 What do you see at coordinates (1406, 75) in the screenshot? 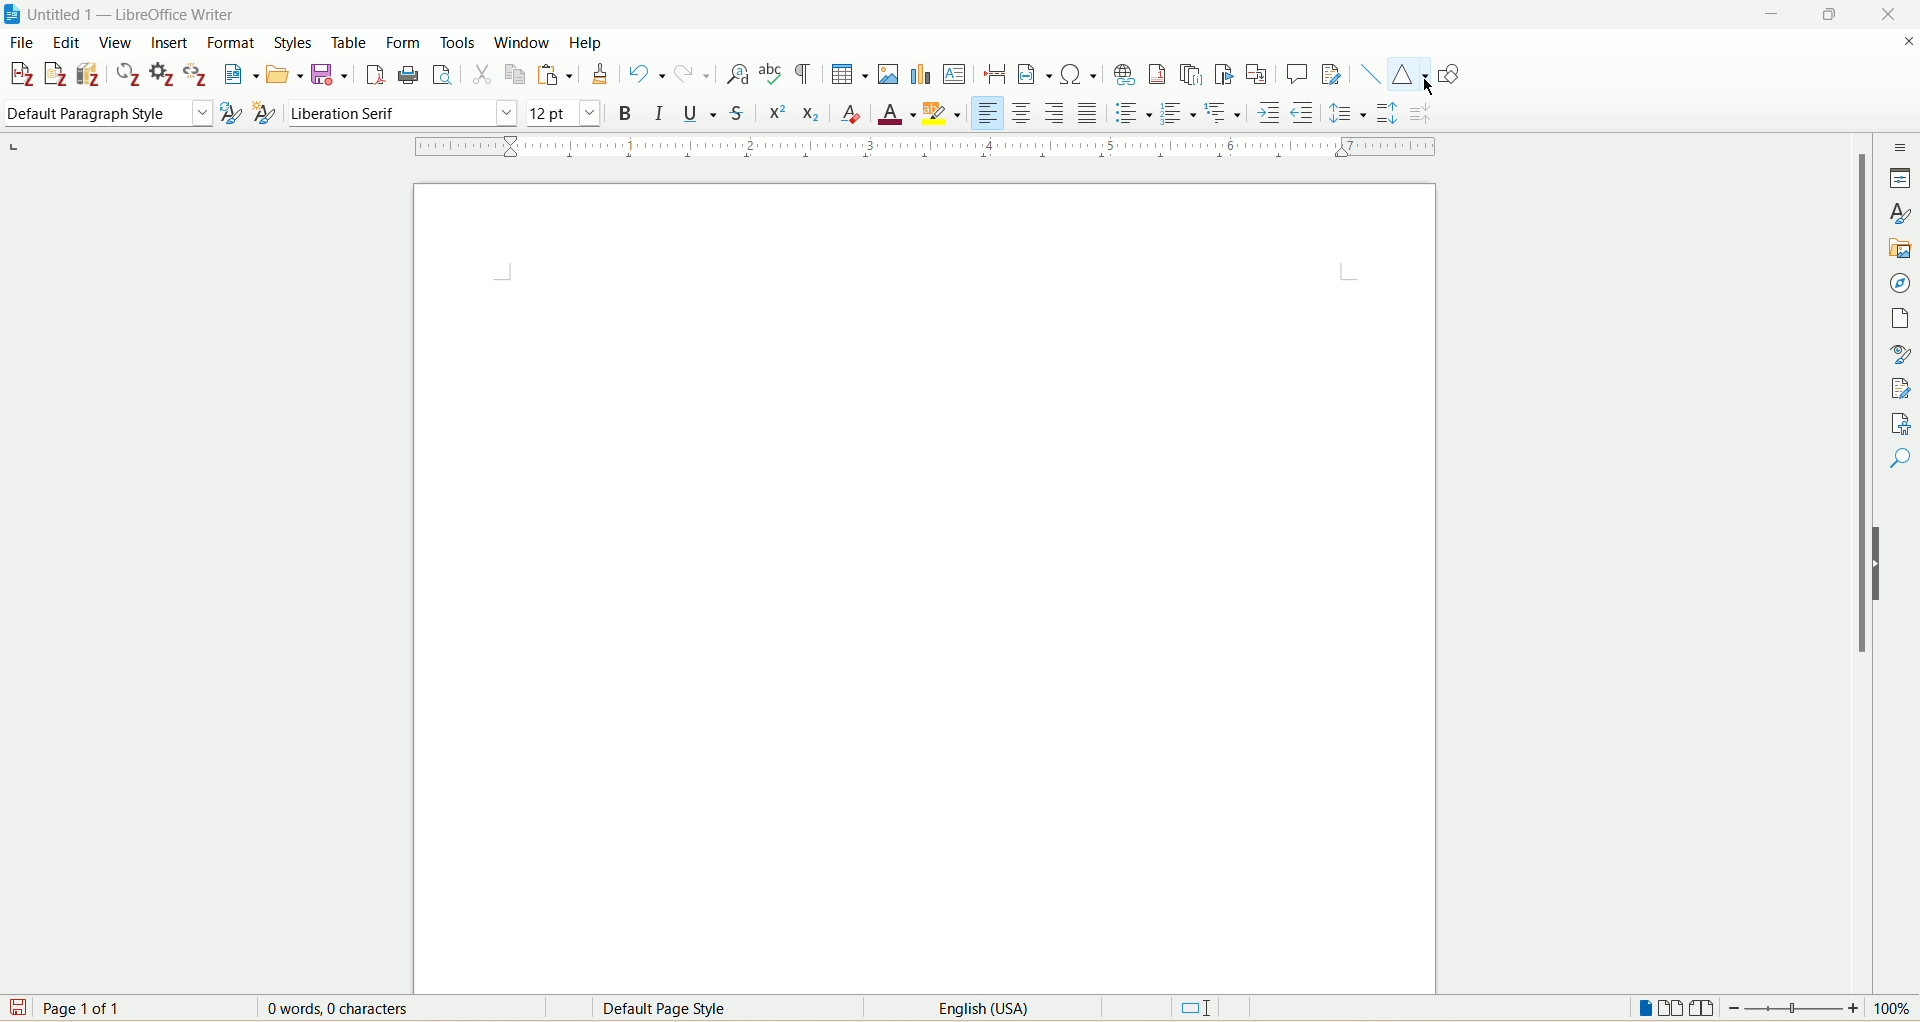
I see `basic shapes` at bounding box center [1406, 75].